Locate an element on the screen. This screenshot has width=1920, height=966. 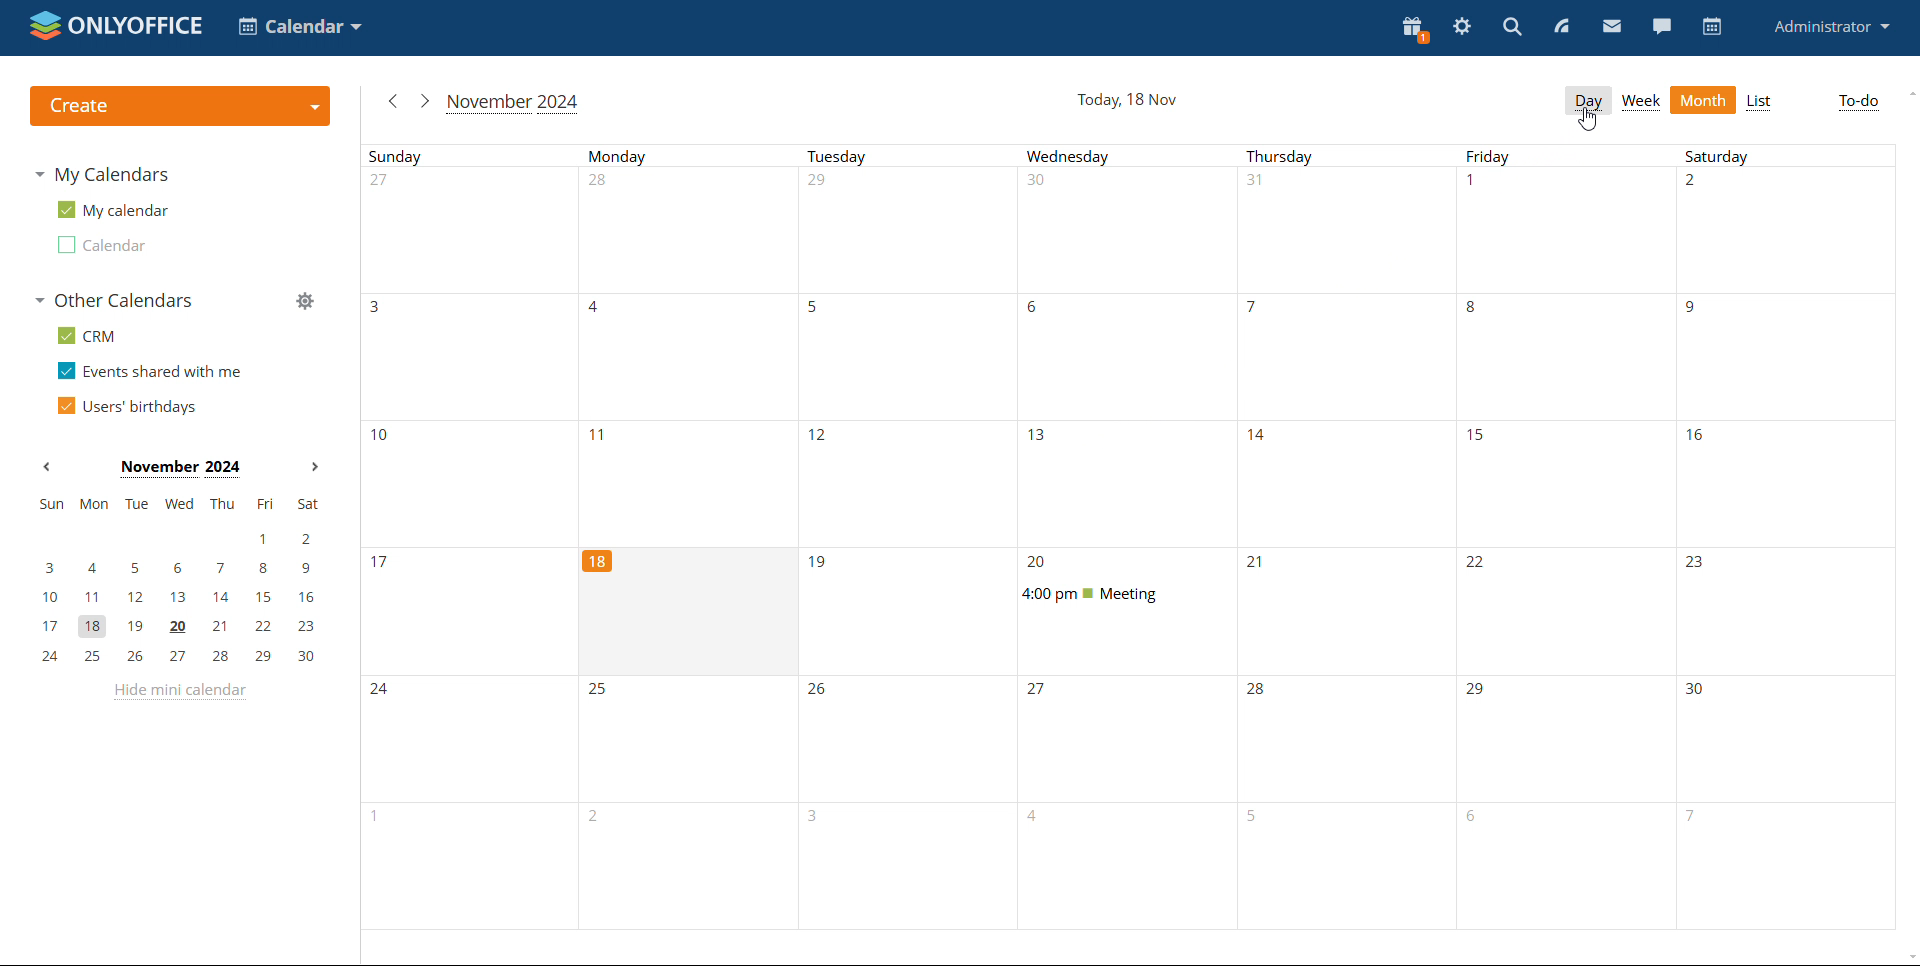
other calendars is located at coordinates (114, 300).